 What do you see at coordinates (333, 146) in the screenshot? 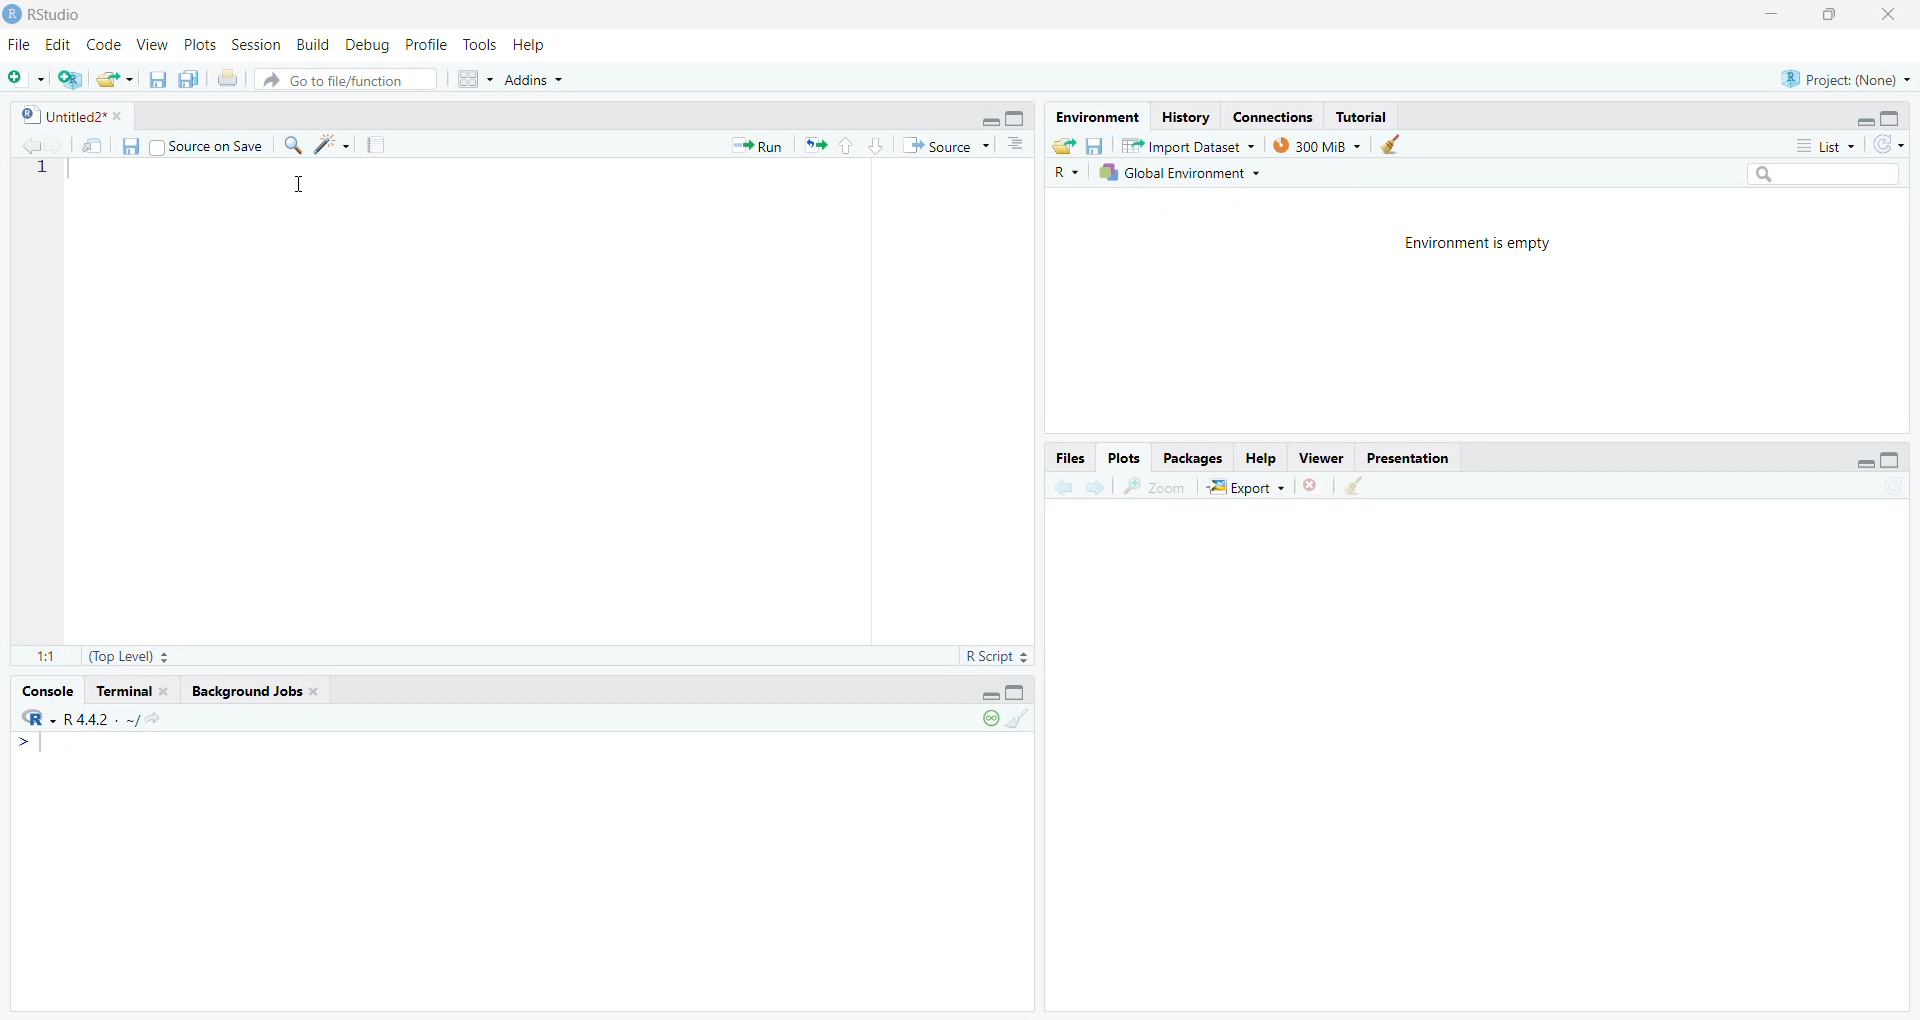
I see `code tools` at bounding box center [333, 146].